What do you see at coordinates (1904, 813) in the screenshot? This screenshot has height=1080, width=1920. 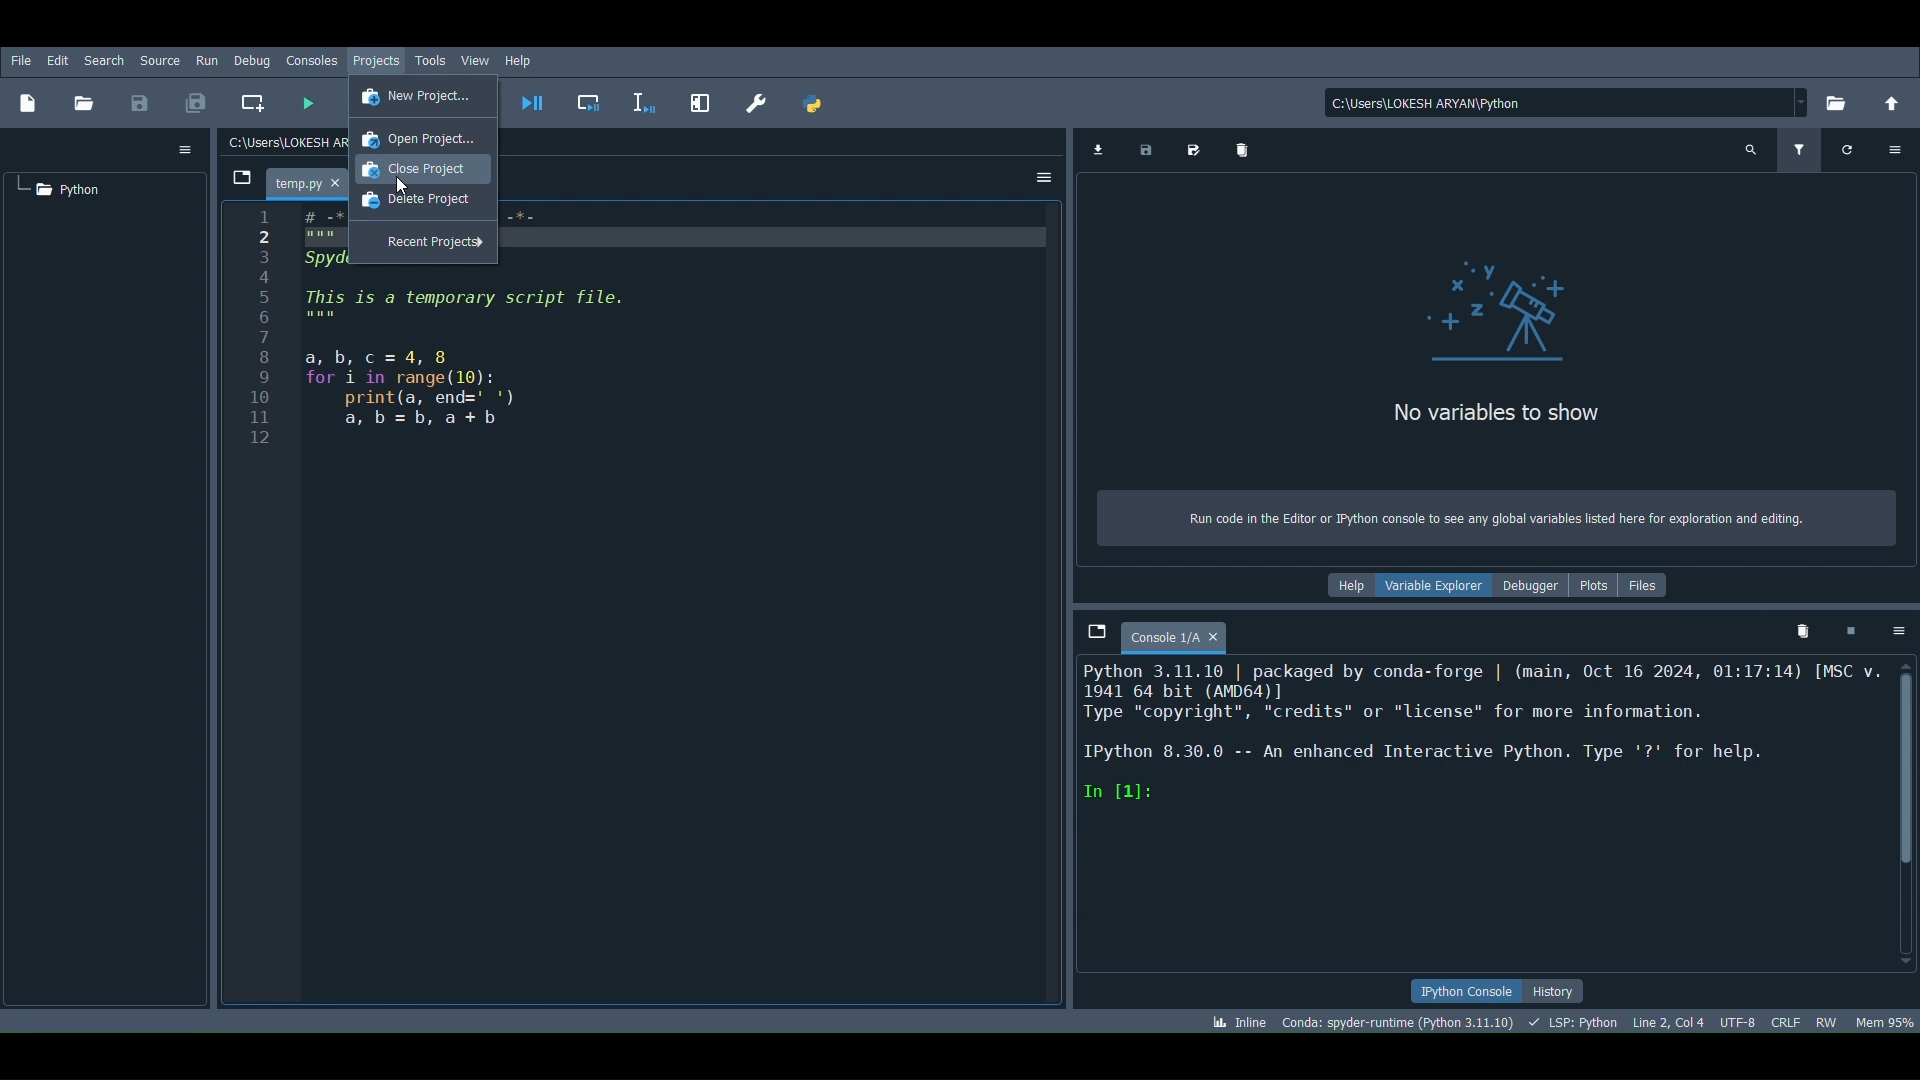 I see `Scrollbar` at bounding box center [1904, 813].